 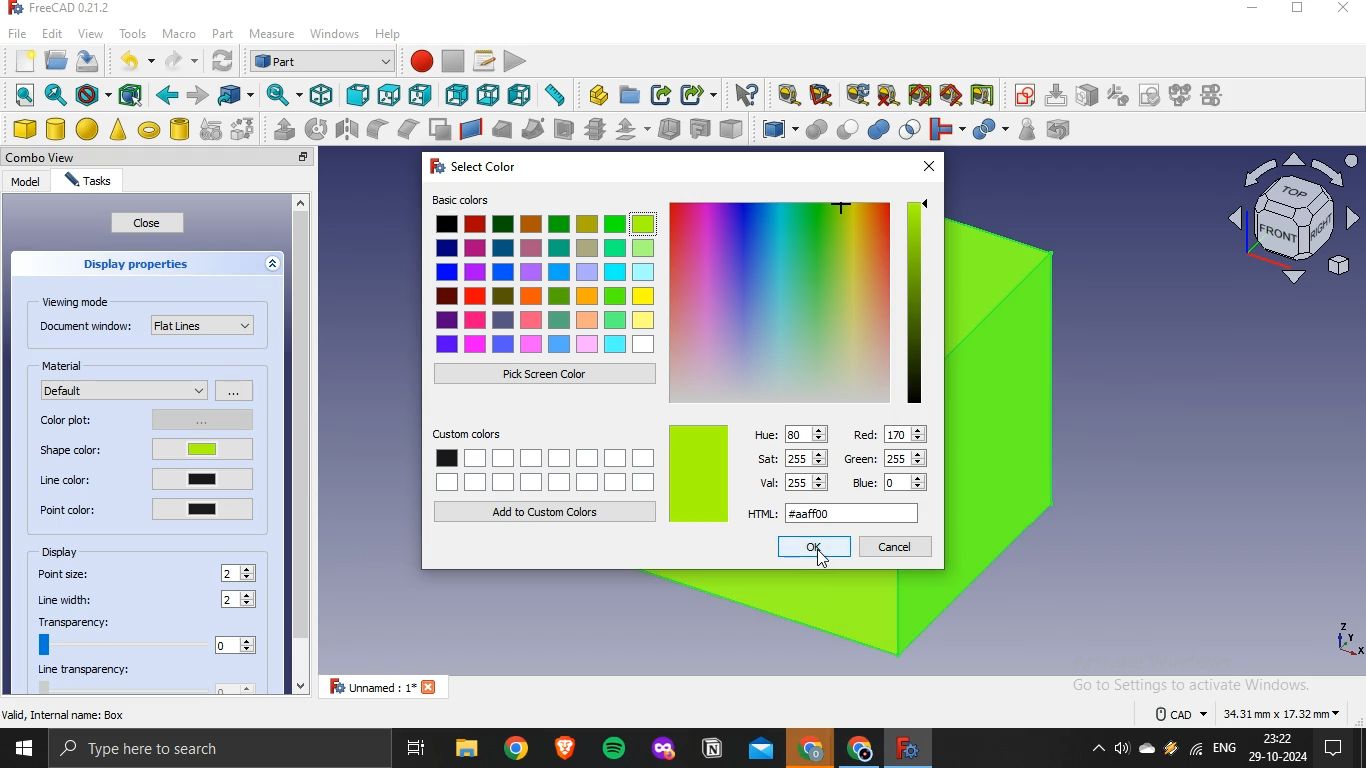 What do you see at coordinates (348, 128) in the screenshot?
I see `mirroring` at bounding box center [348, 128].